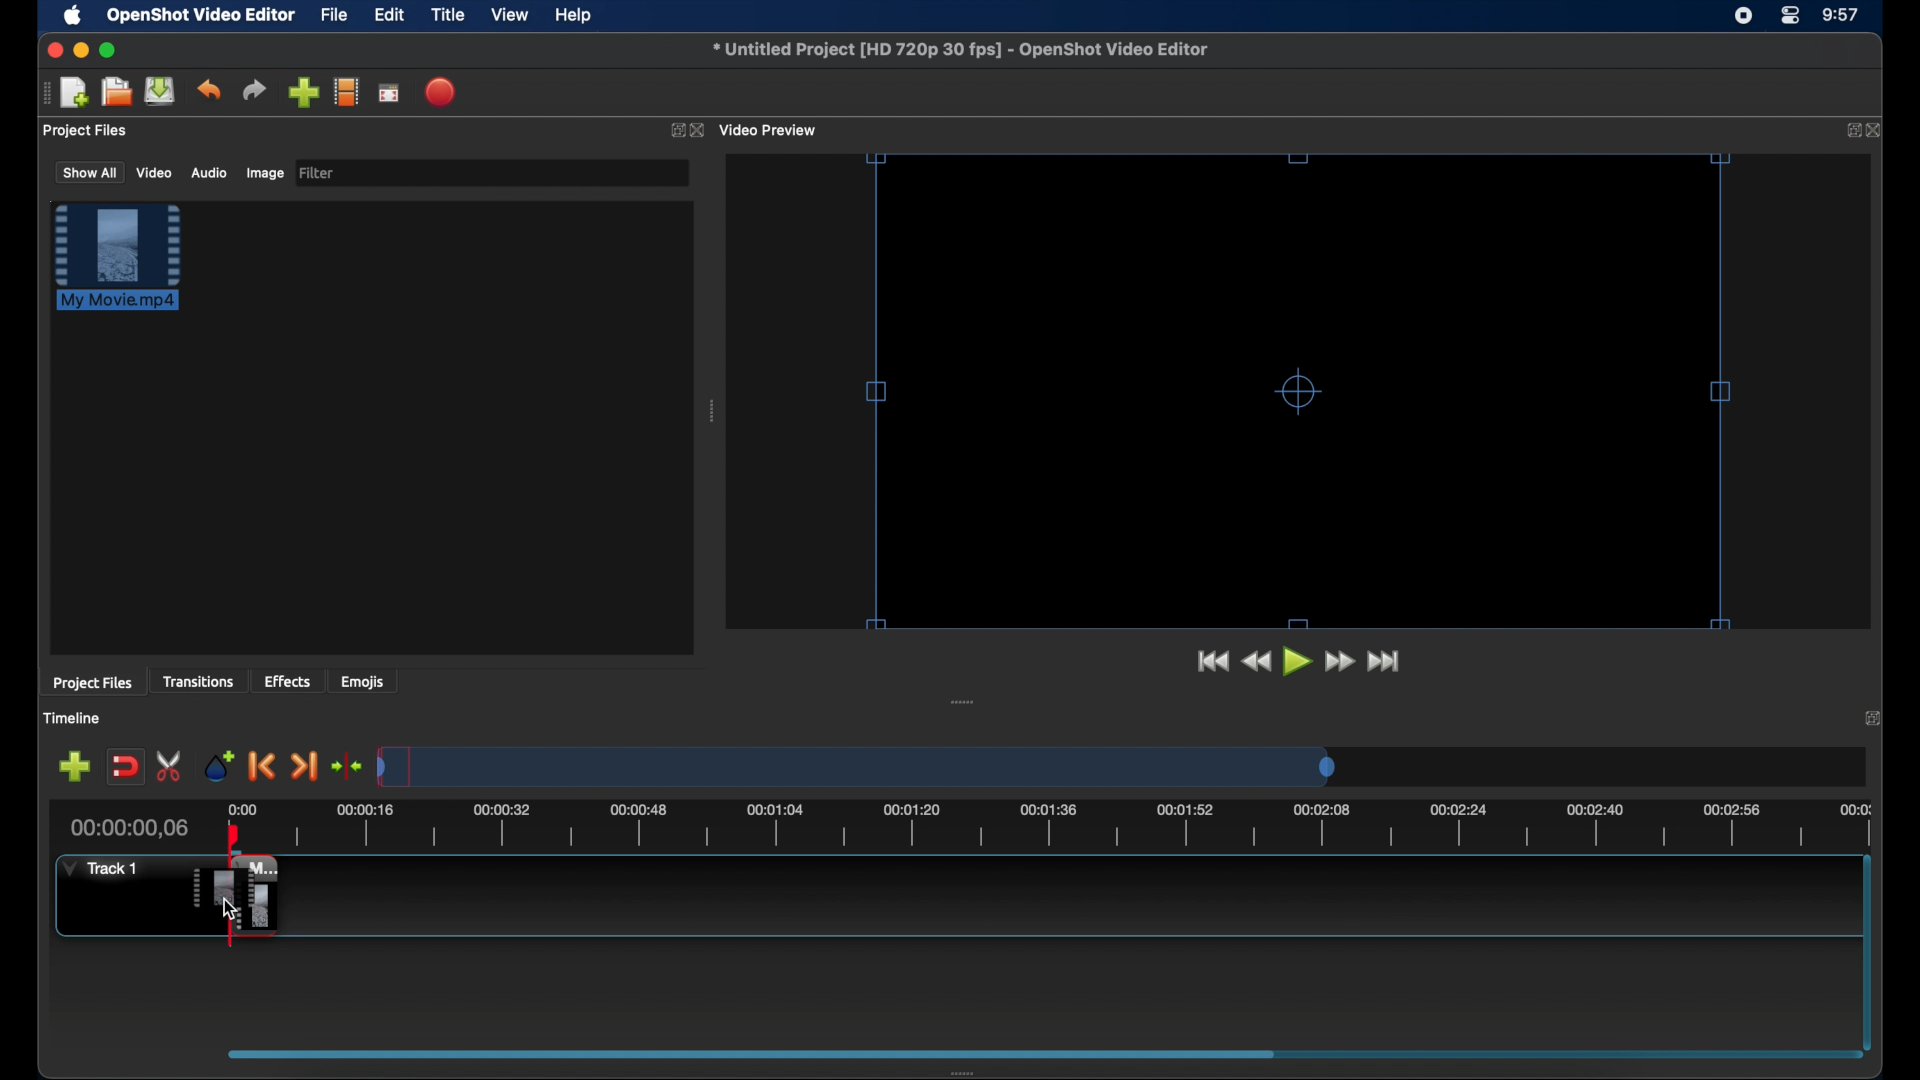 The image size is (1920, 1080). Describe the element at coordinates (76, 93) in the screenshot. I see `new project` at that location.